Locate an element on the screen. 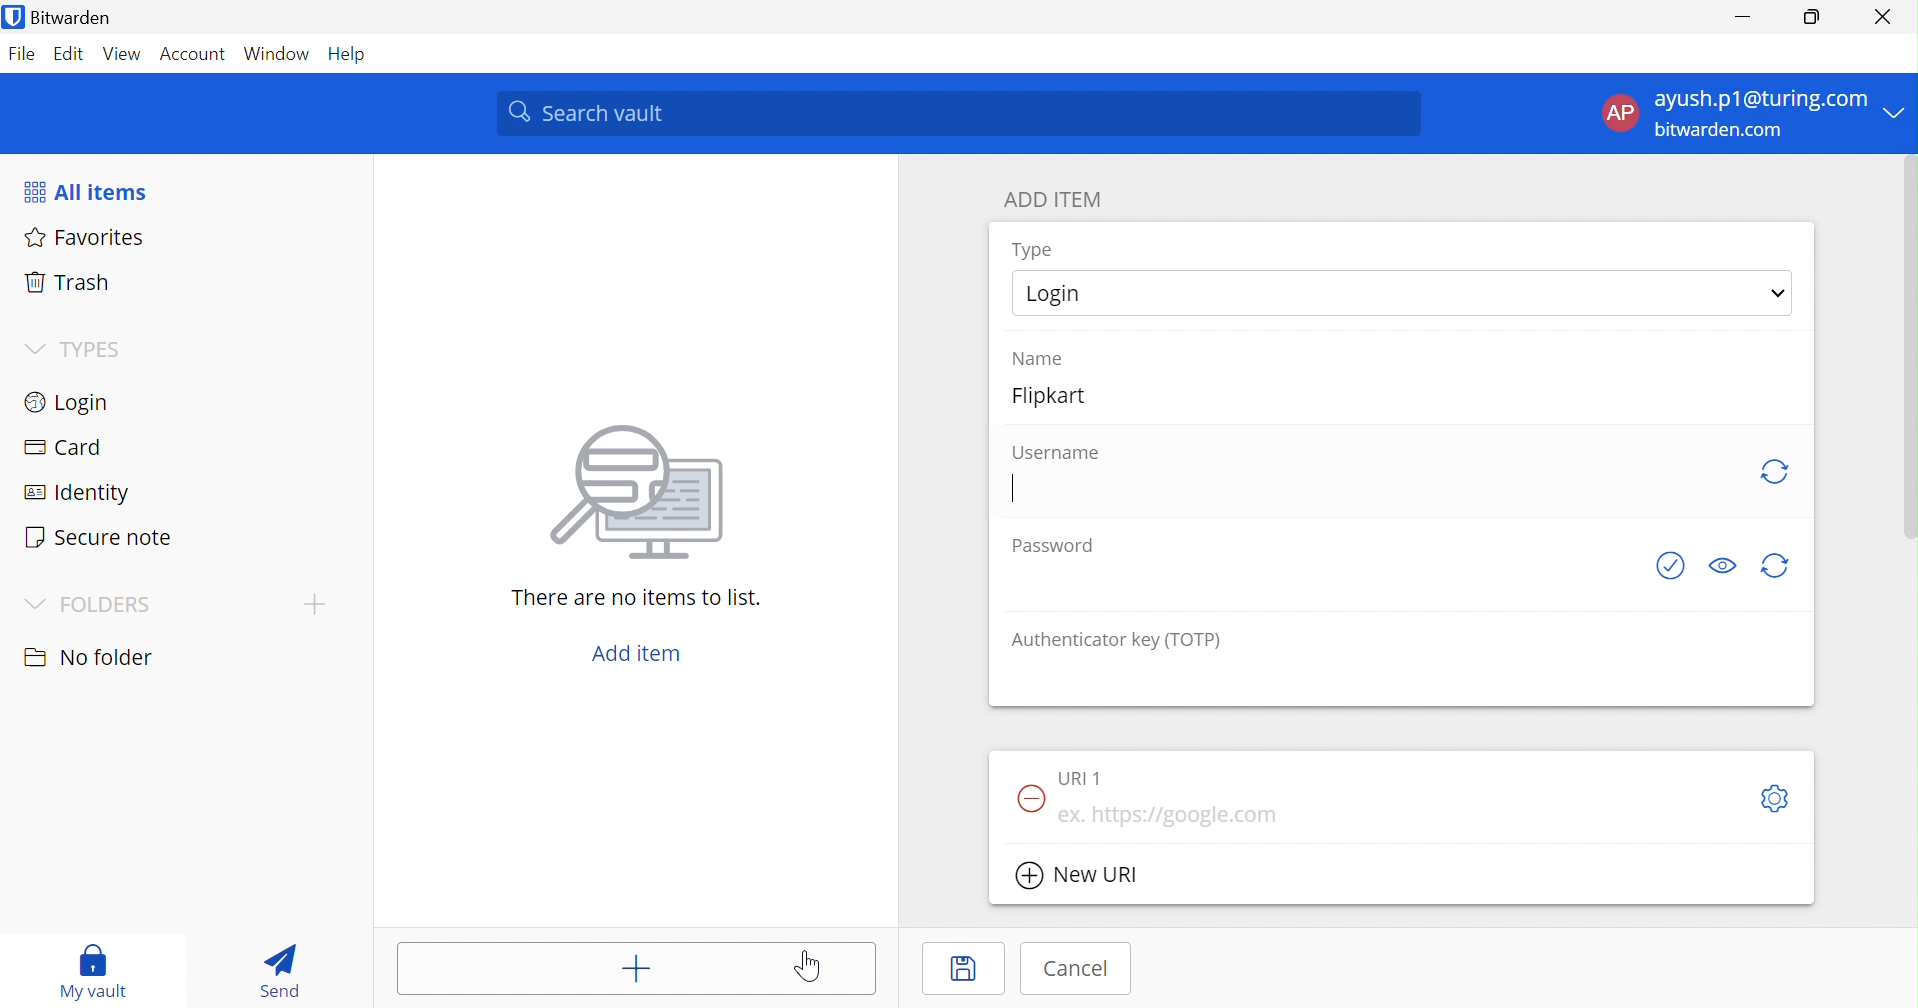 The image size is (1918, 1008). Login is located at coordinates (1056, 295).